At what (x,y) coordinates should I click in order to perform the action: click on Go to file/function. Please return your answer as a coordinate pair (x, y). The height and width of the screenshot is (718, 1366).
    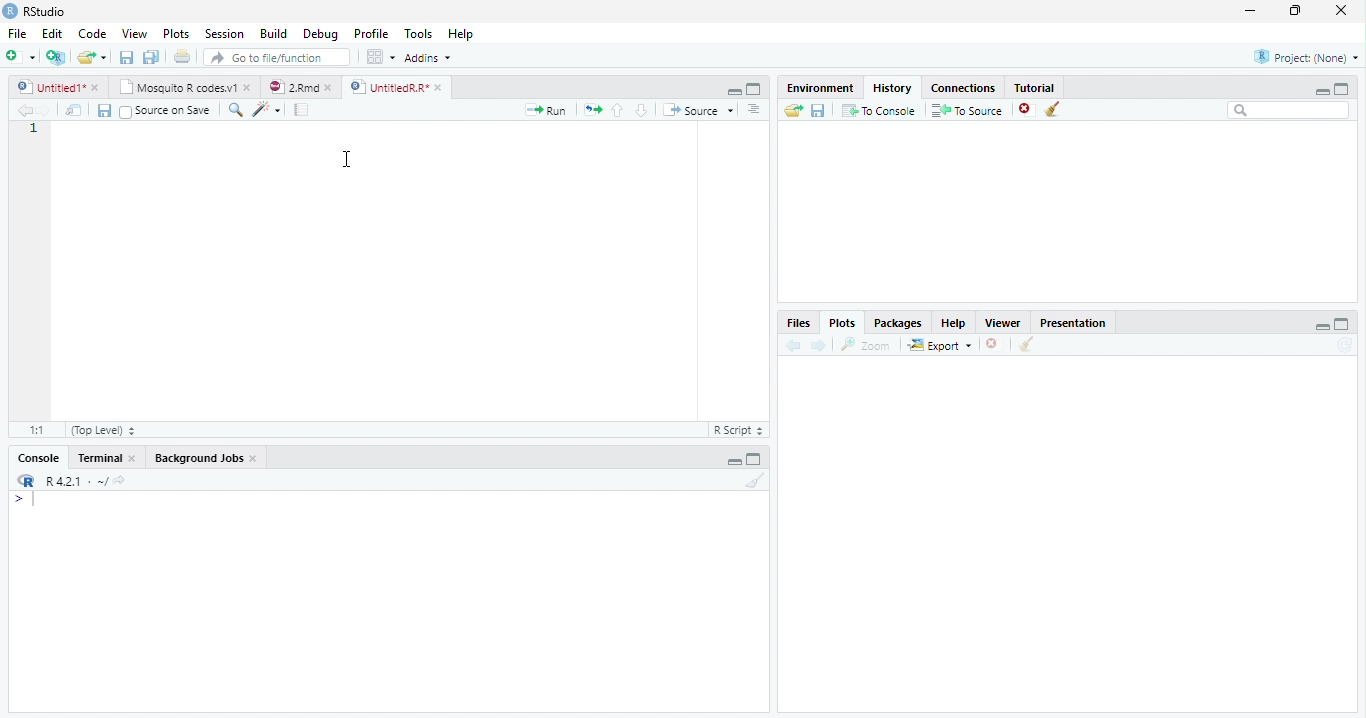
    Looking at the image, I should click on (277, 57).